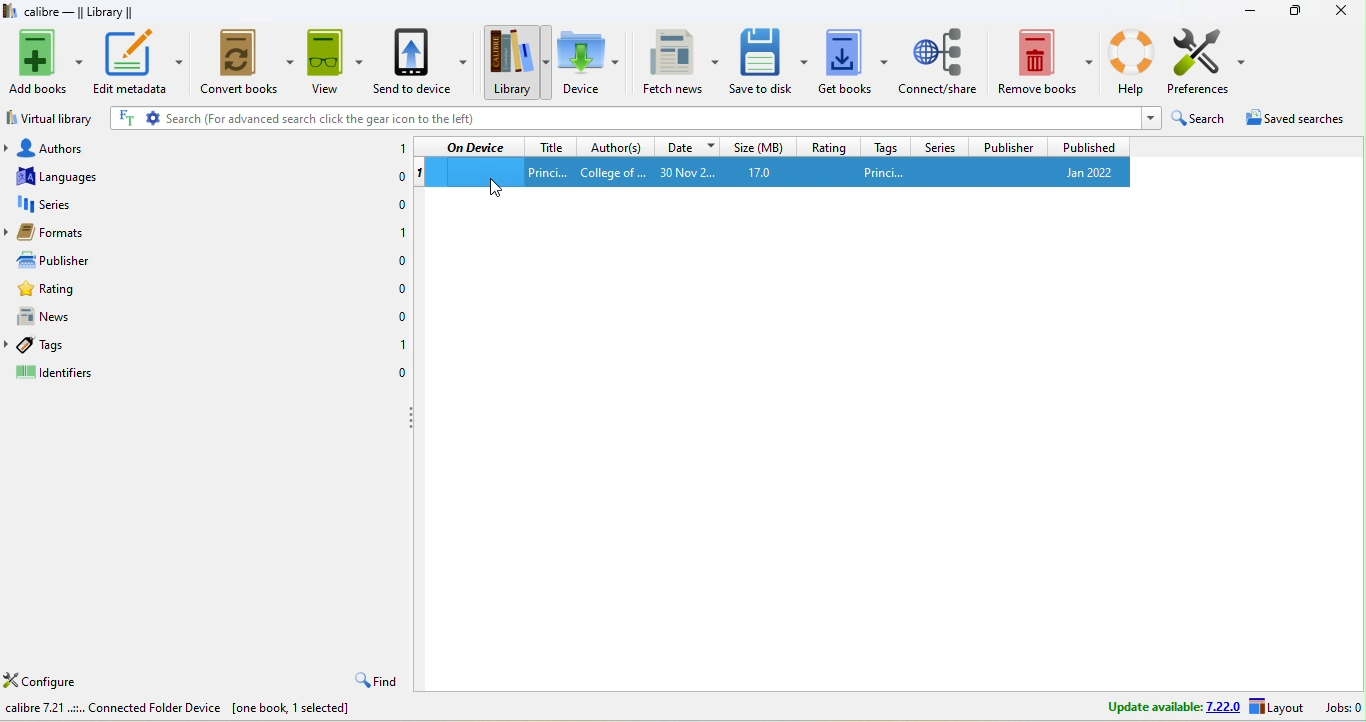  I want to click on get books, so click(853, 60).